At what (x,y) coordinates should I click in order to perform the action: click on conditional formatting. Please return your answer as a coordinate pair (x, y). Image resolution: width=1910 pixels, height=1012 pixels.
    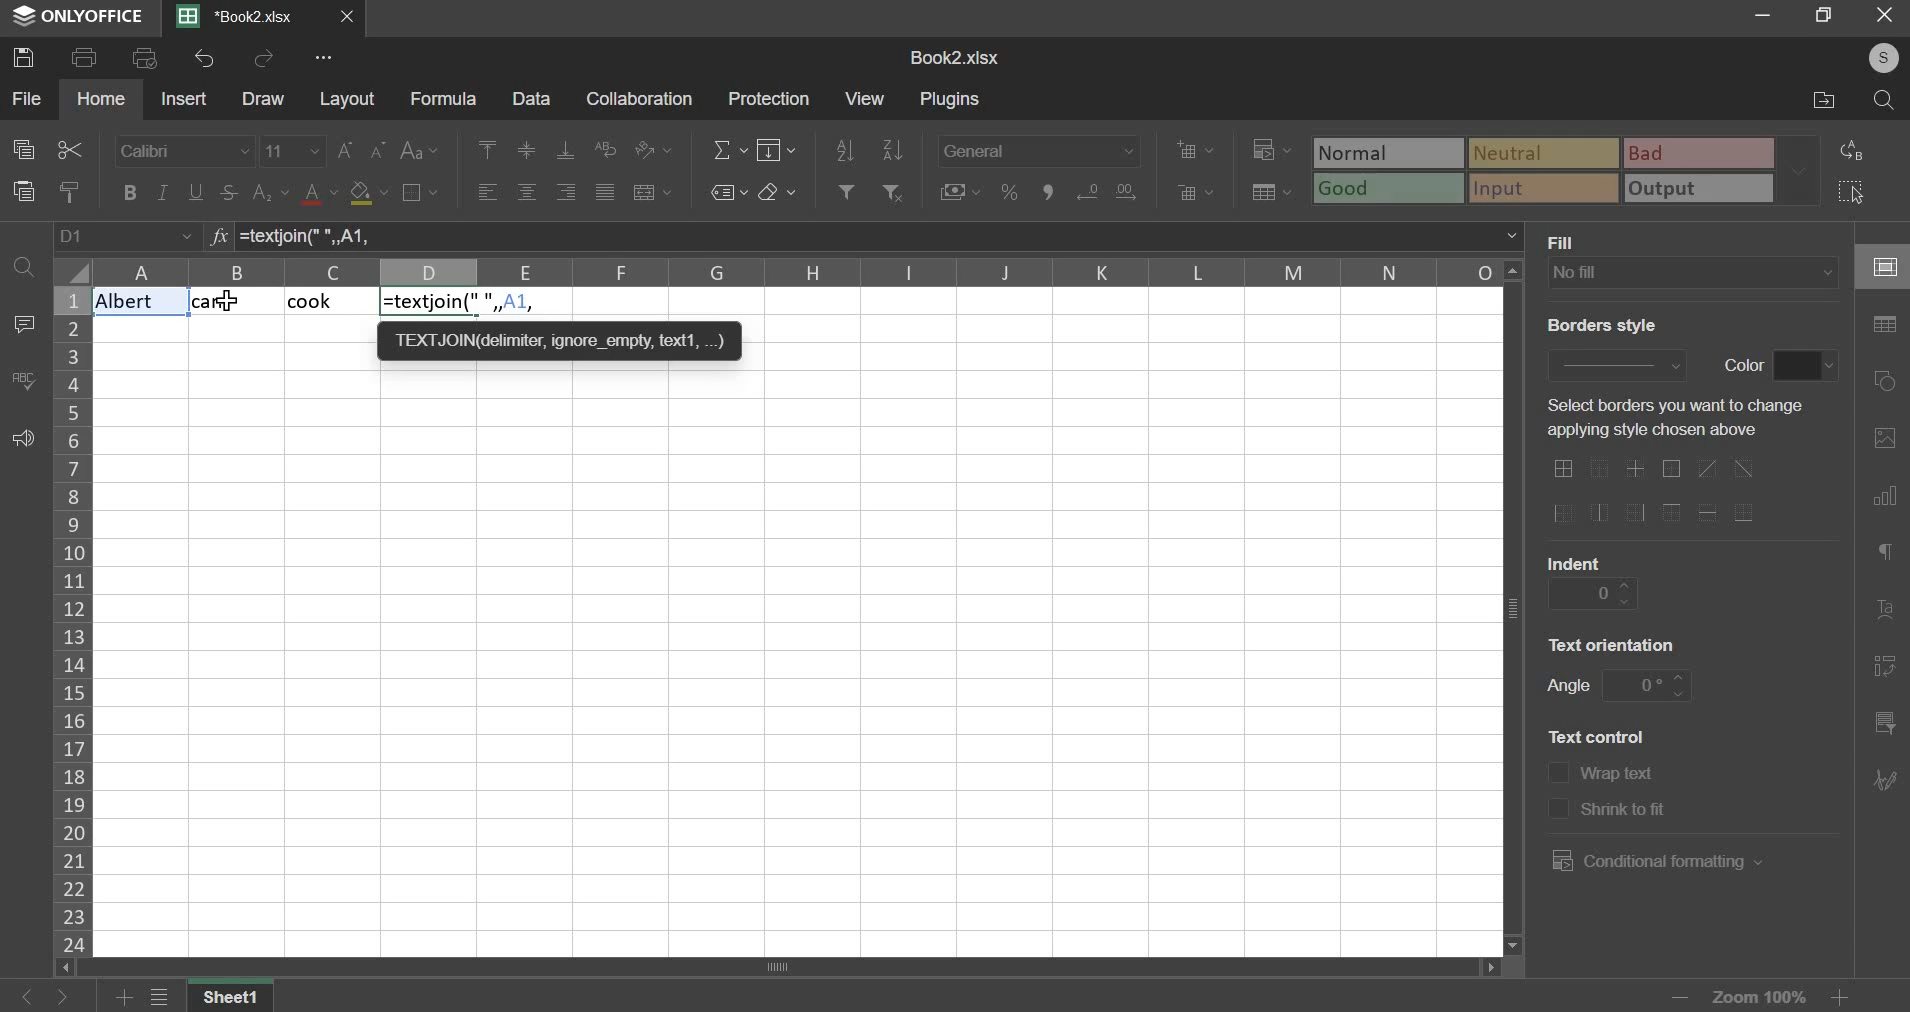
    Looking at the image, I should click on (1653, 861).